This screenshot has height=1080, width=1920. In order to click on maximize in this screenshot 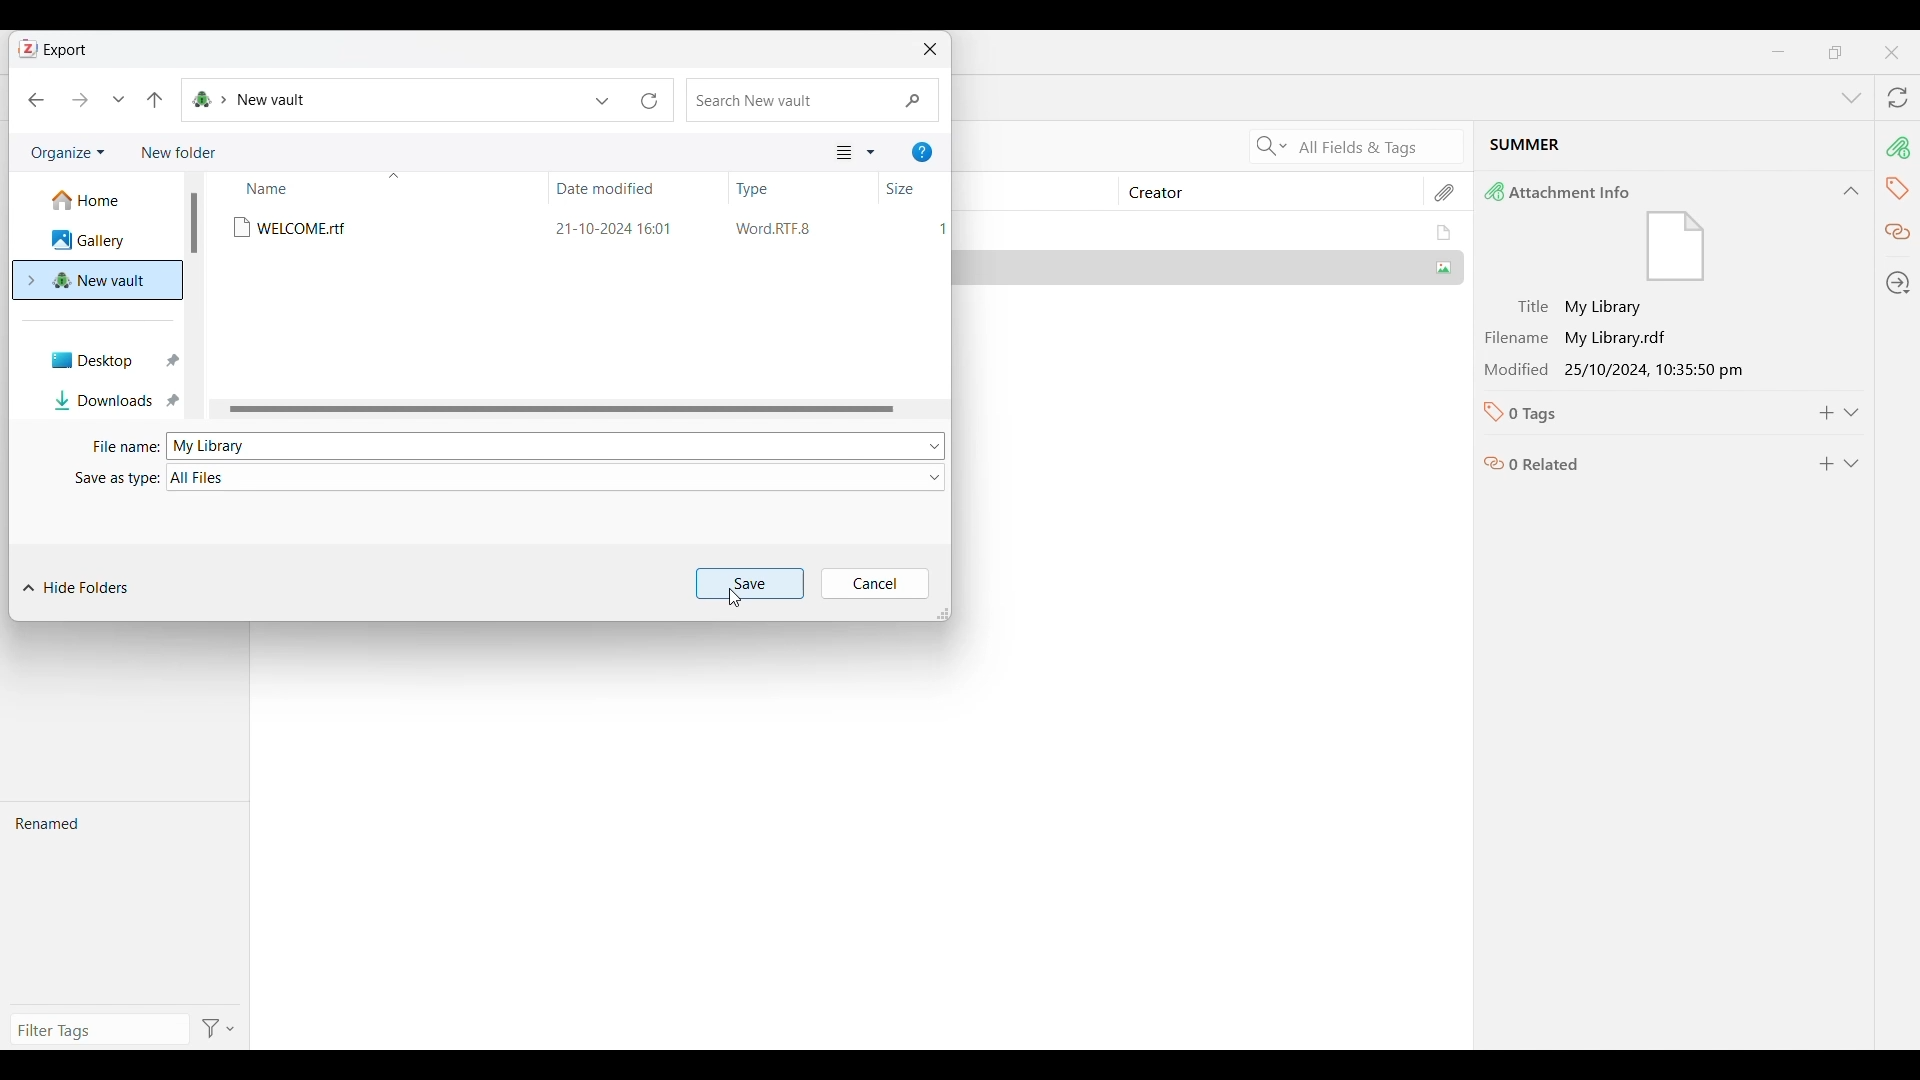, I will do `click(1835, 52)`.